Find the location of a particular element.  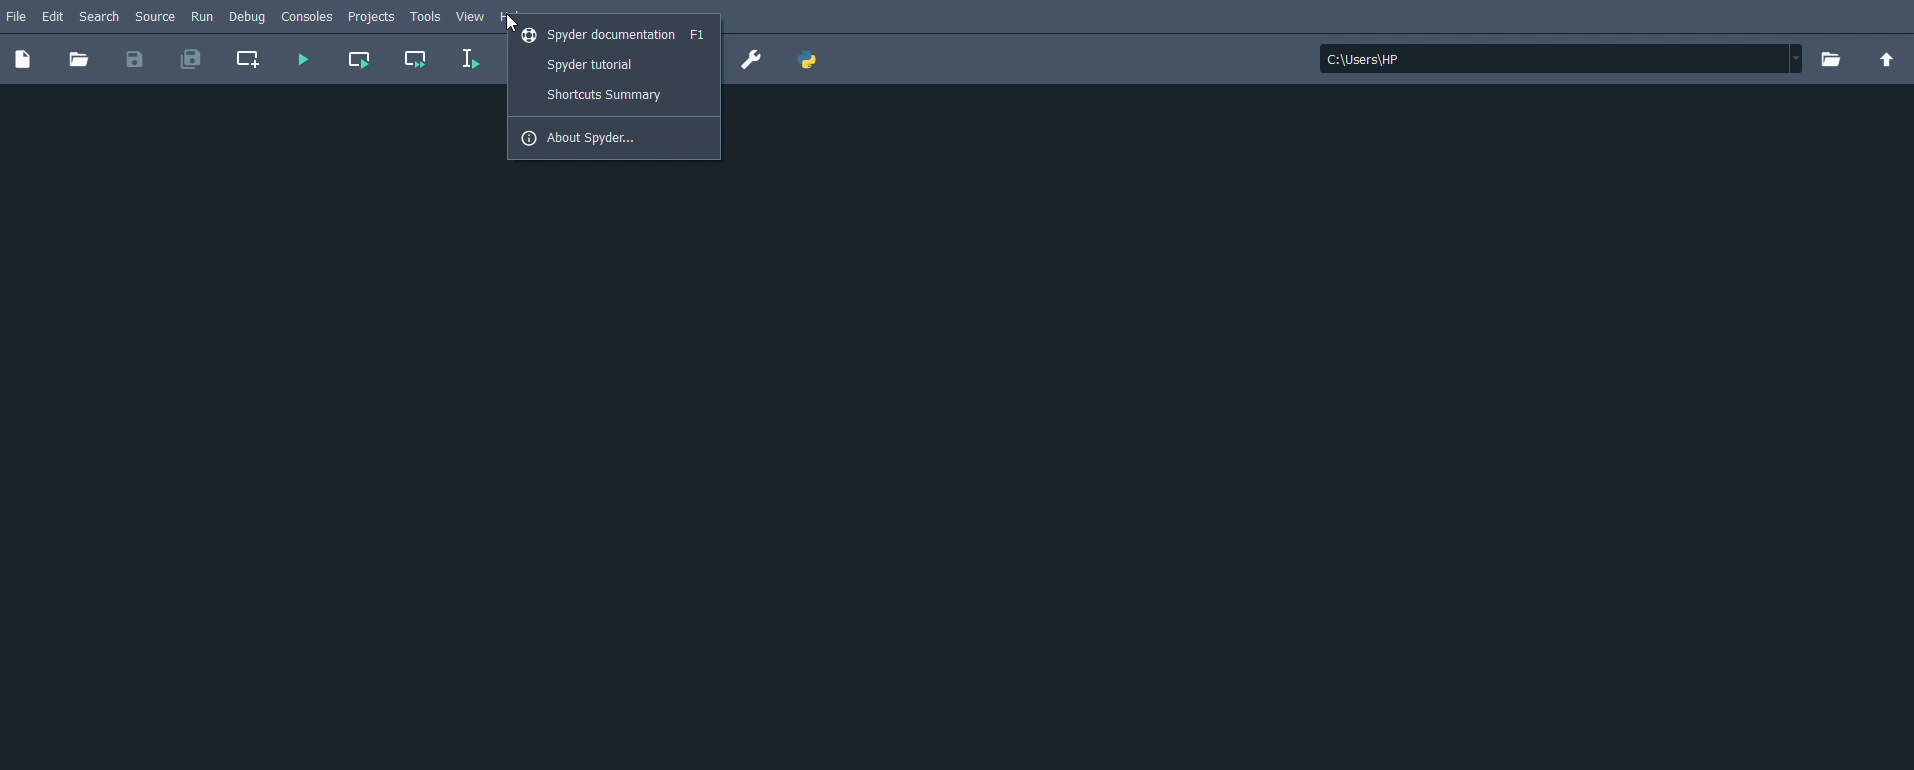

About Spyder is located at coordinates (587, 138).